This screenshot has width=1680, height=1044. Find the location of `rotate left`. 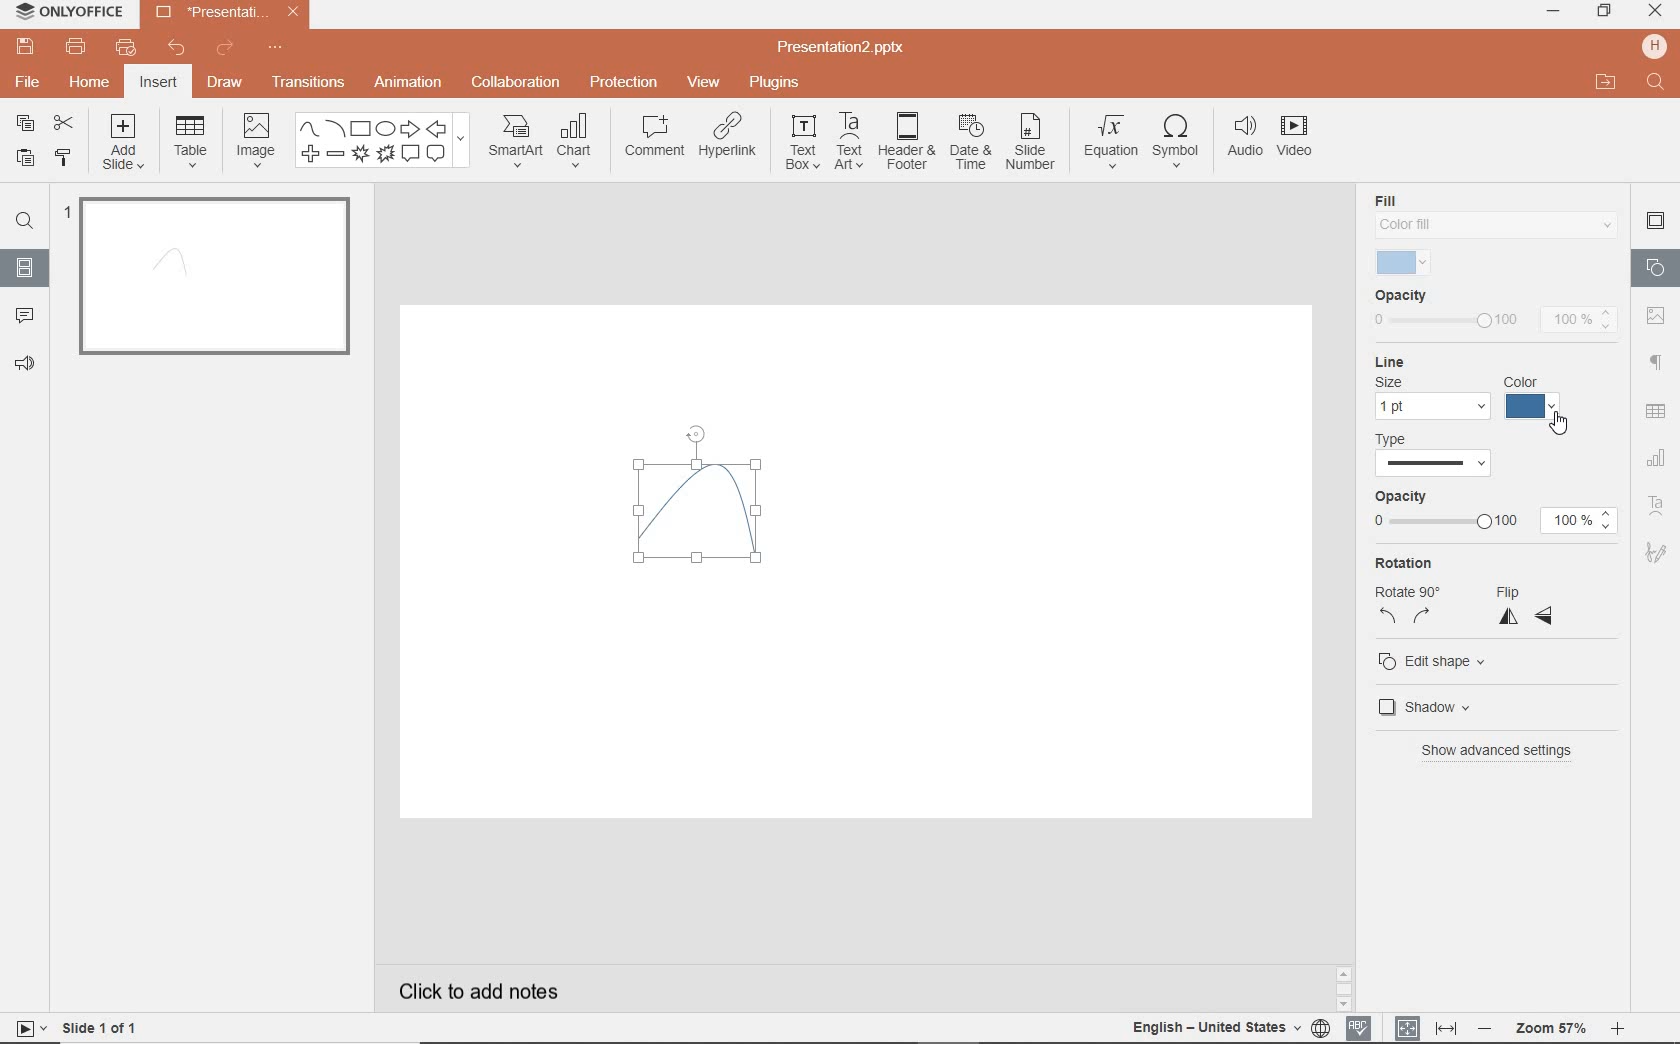

rotate left is located at coordinates (1381, 615).